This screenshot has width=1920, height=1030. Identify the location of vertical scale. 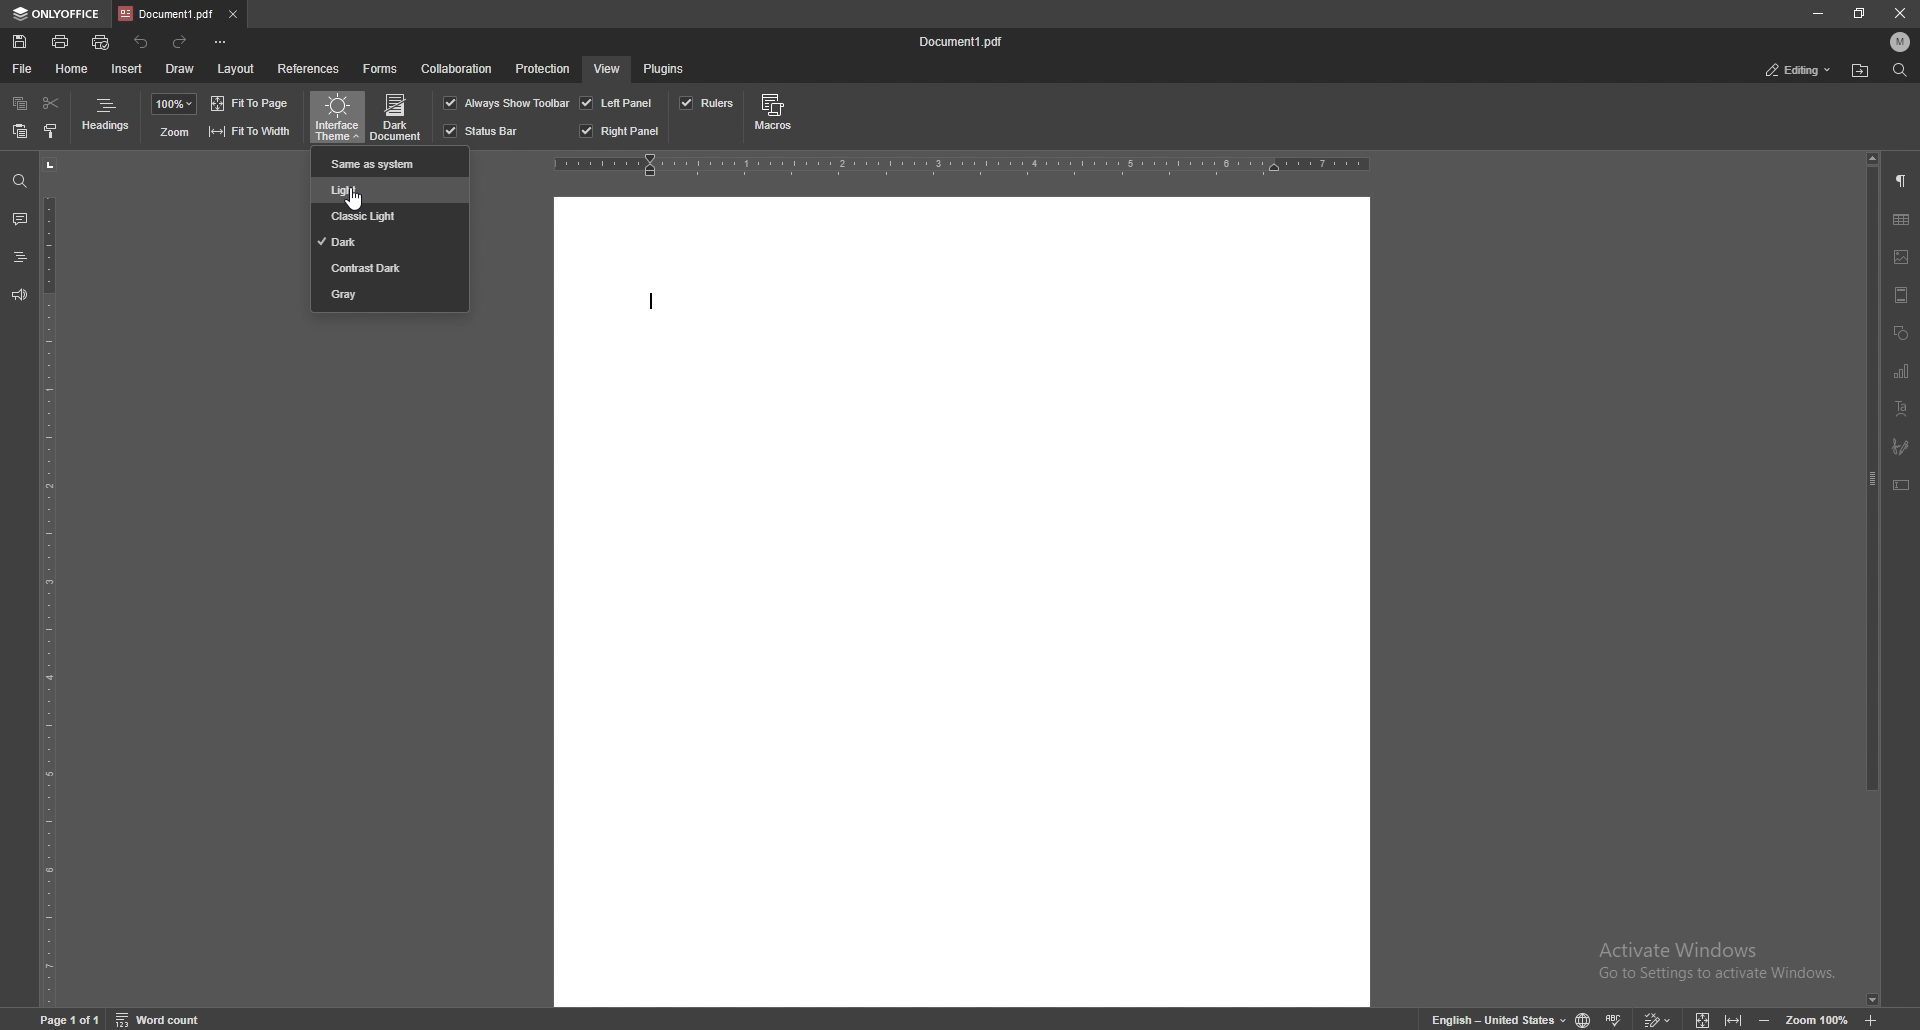
(49, 580).